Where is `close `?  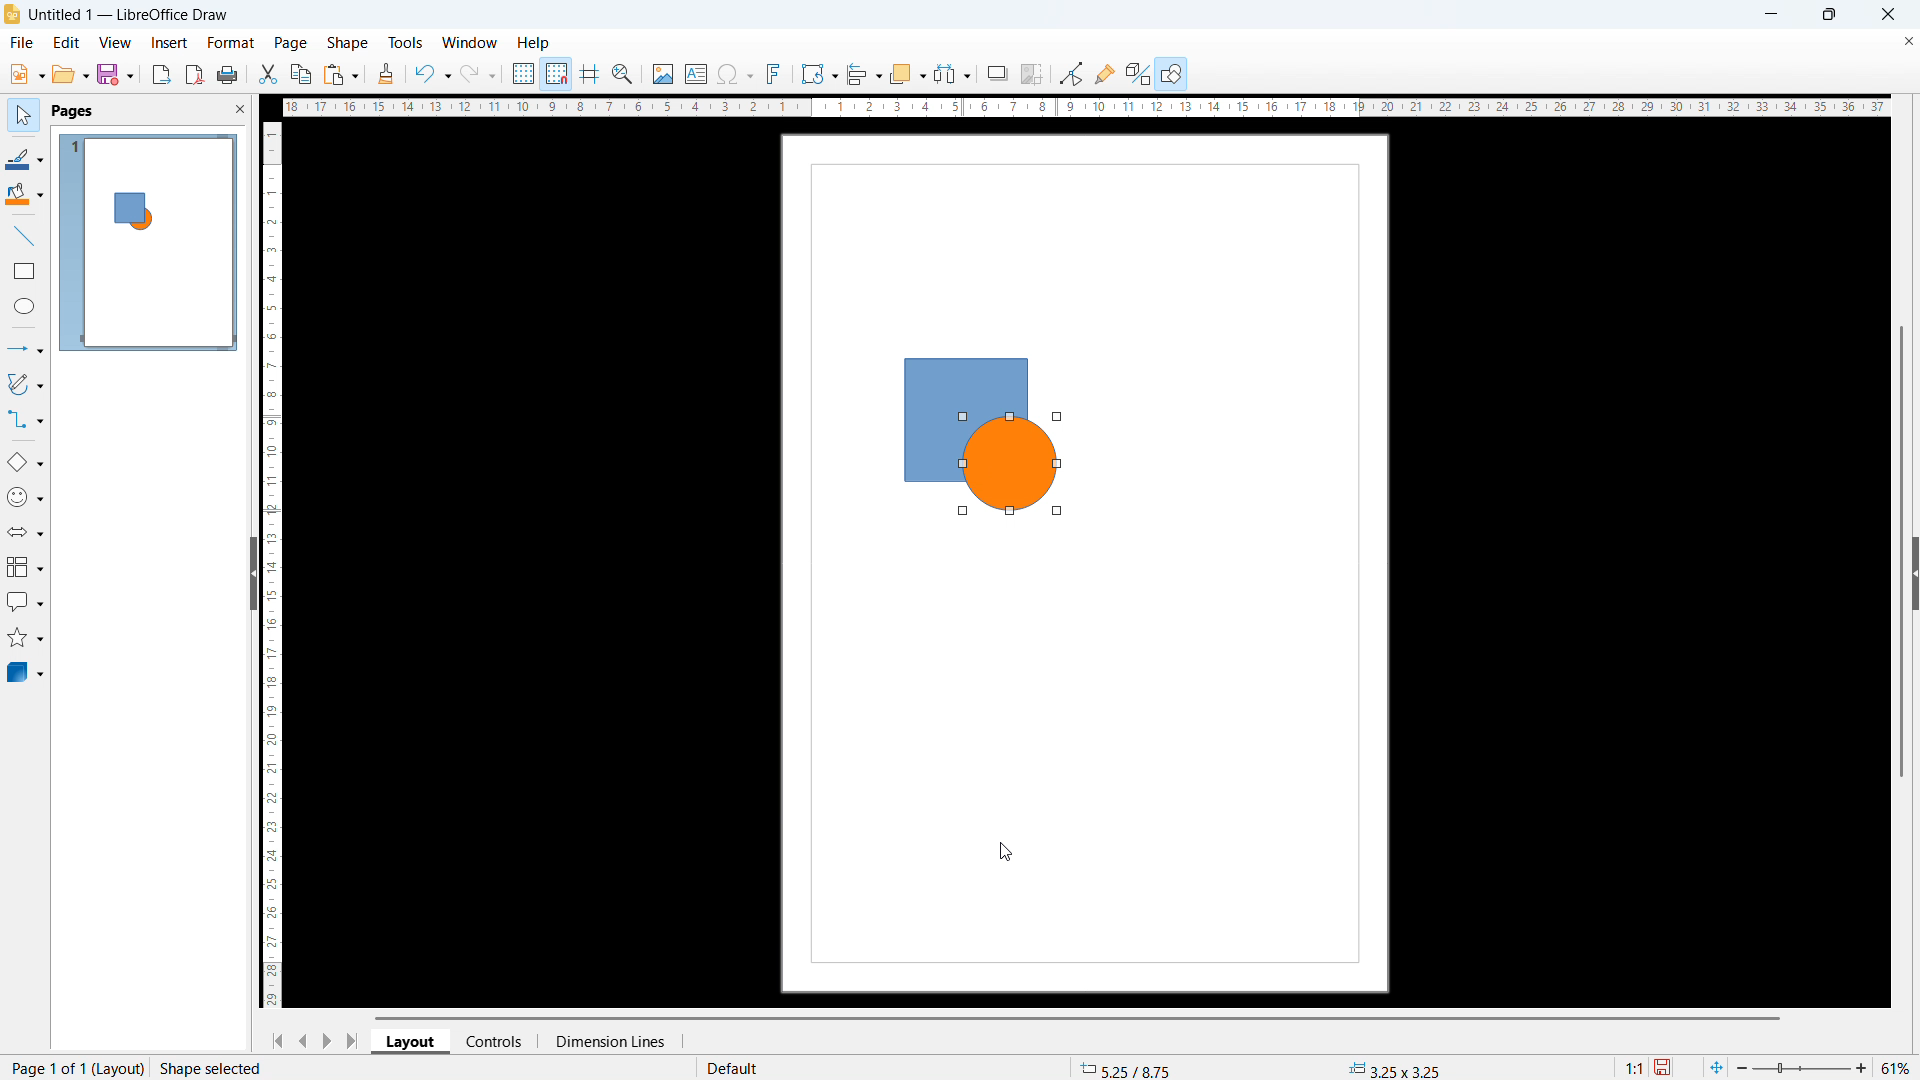
close  is located at coordinates (1887, 14).